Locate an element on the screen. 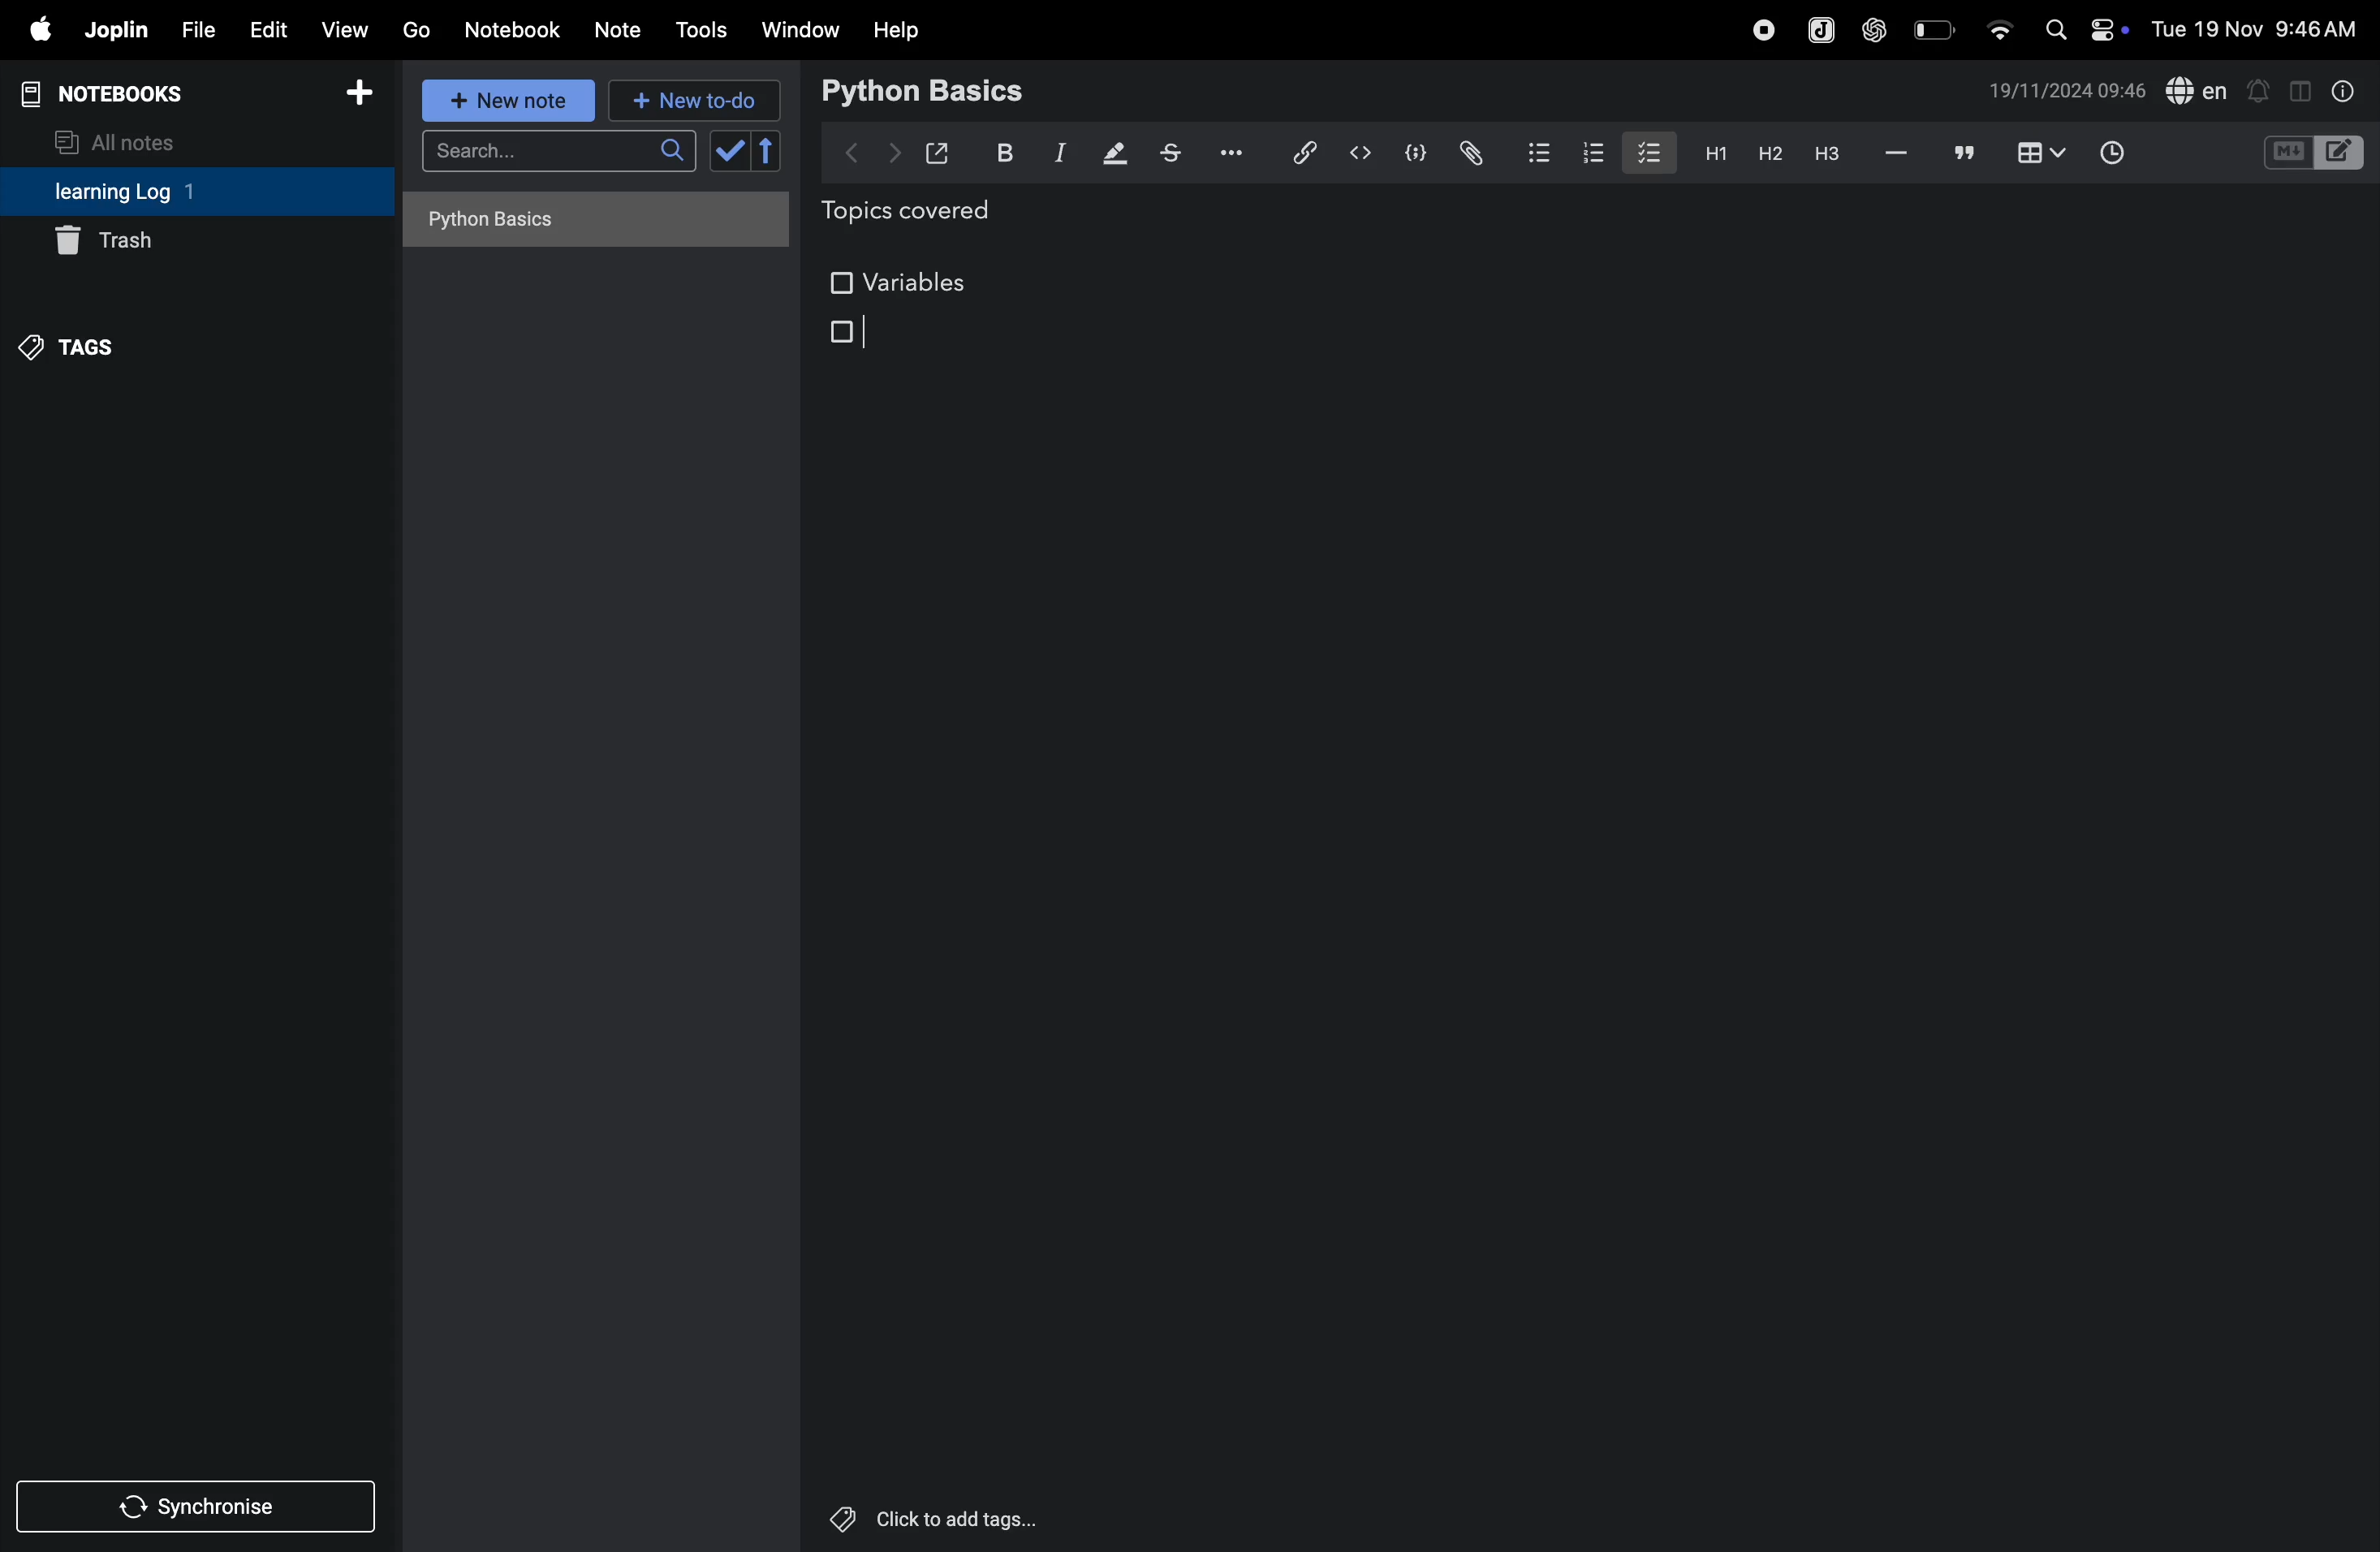  python basic is located at coordinates (926, 89).